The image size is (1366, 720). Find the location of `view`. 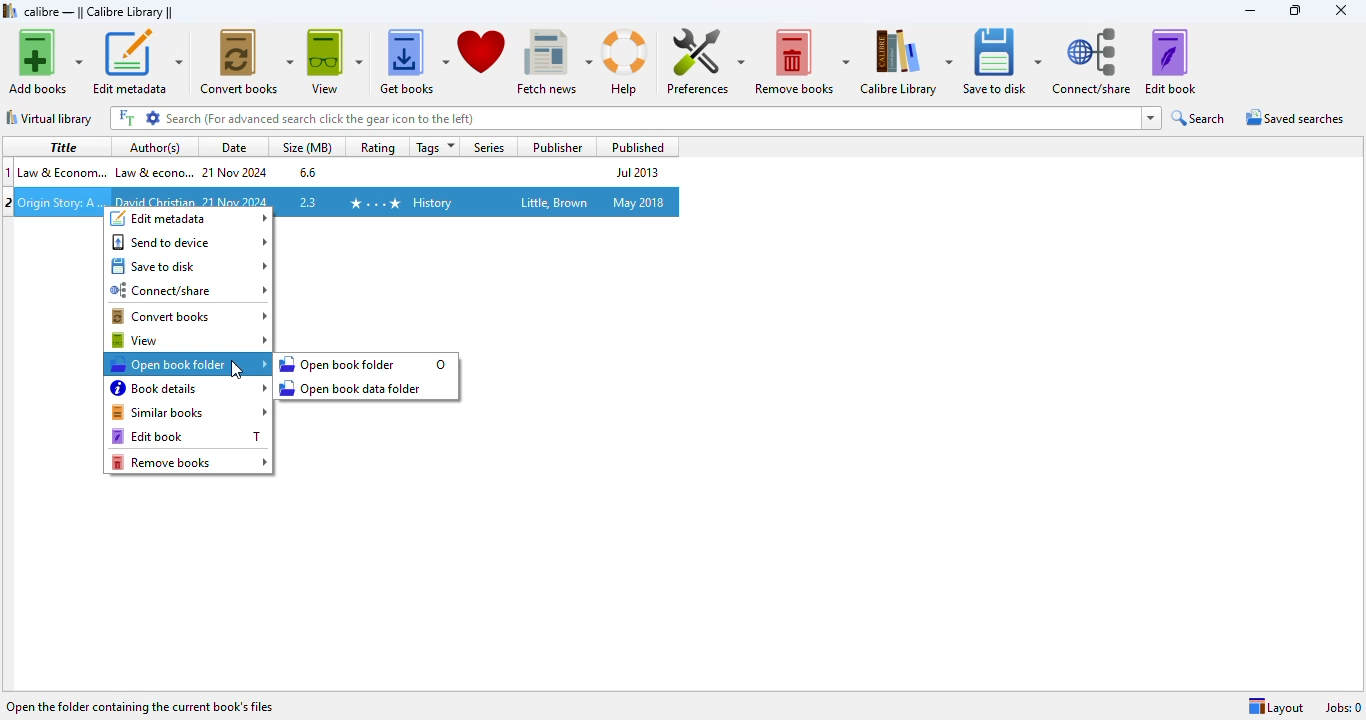

view is located at coordinates (334, 60).